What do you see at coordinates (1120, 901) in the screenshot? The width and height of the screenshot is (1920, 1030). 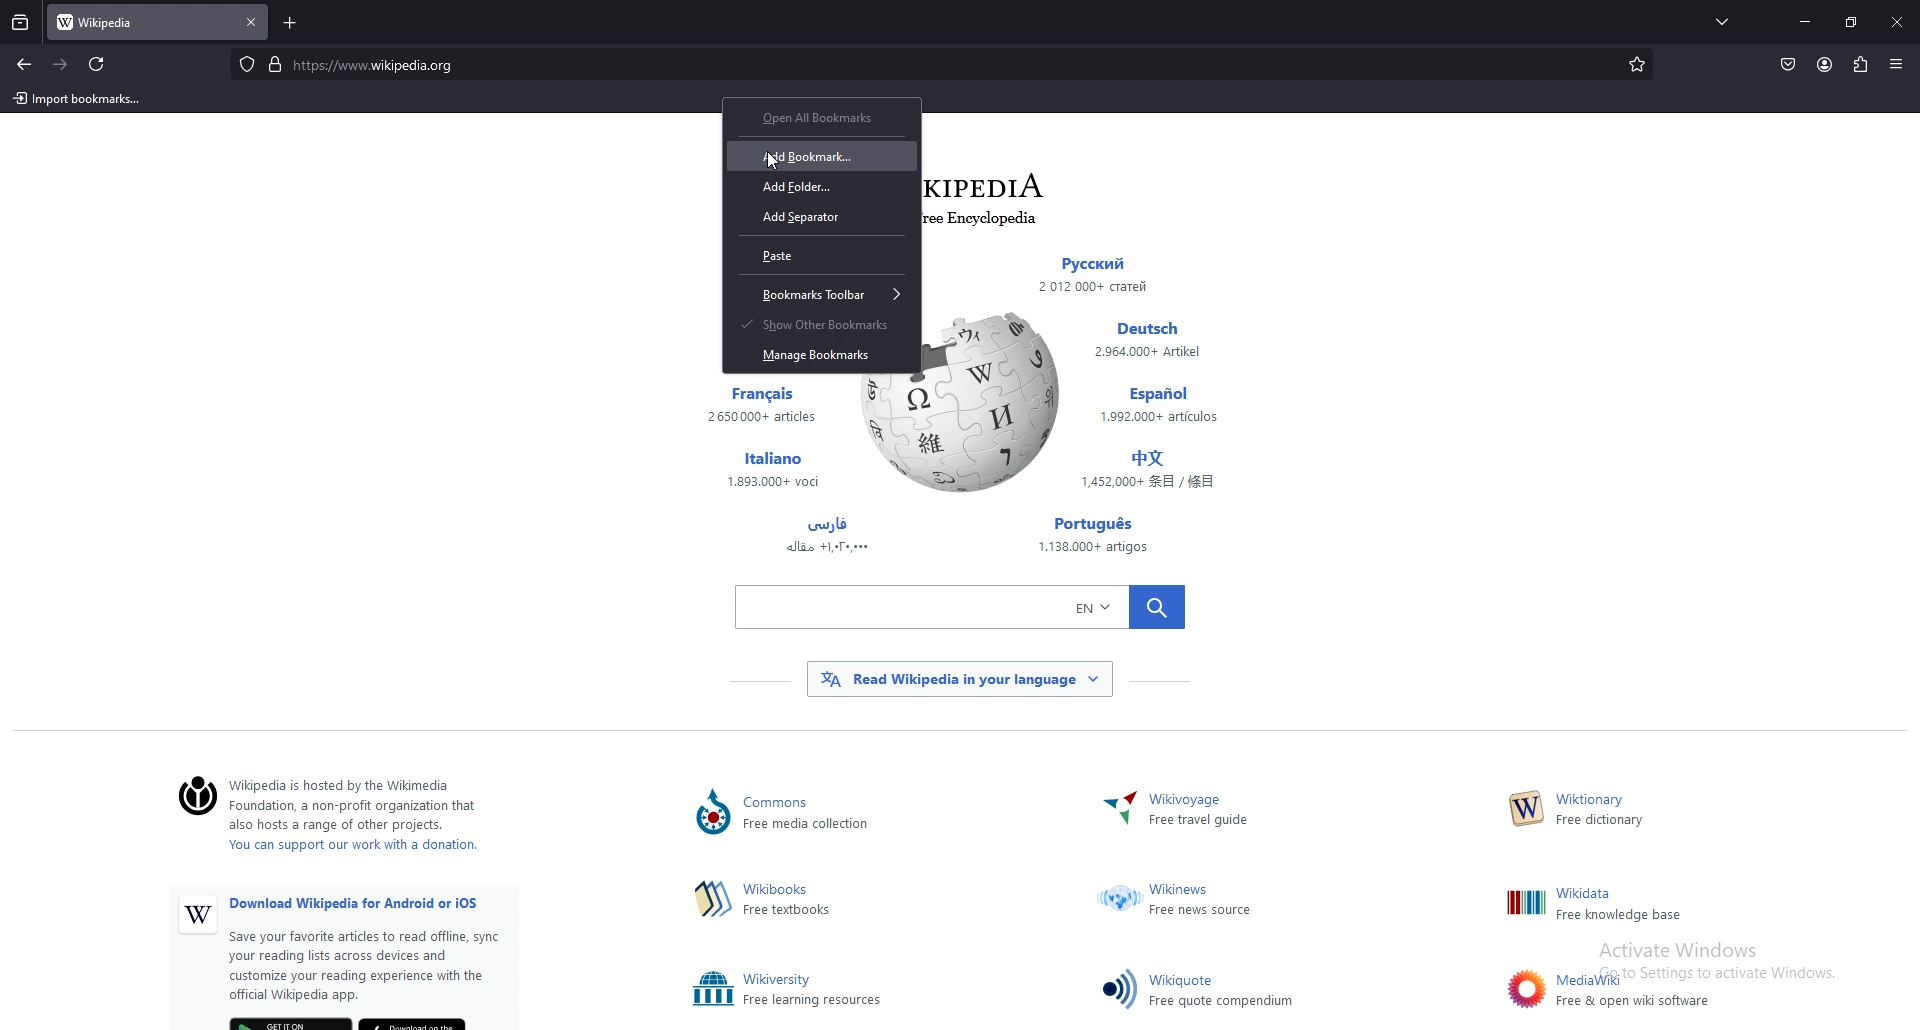 I see `` at bounding box center [1120, 901].